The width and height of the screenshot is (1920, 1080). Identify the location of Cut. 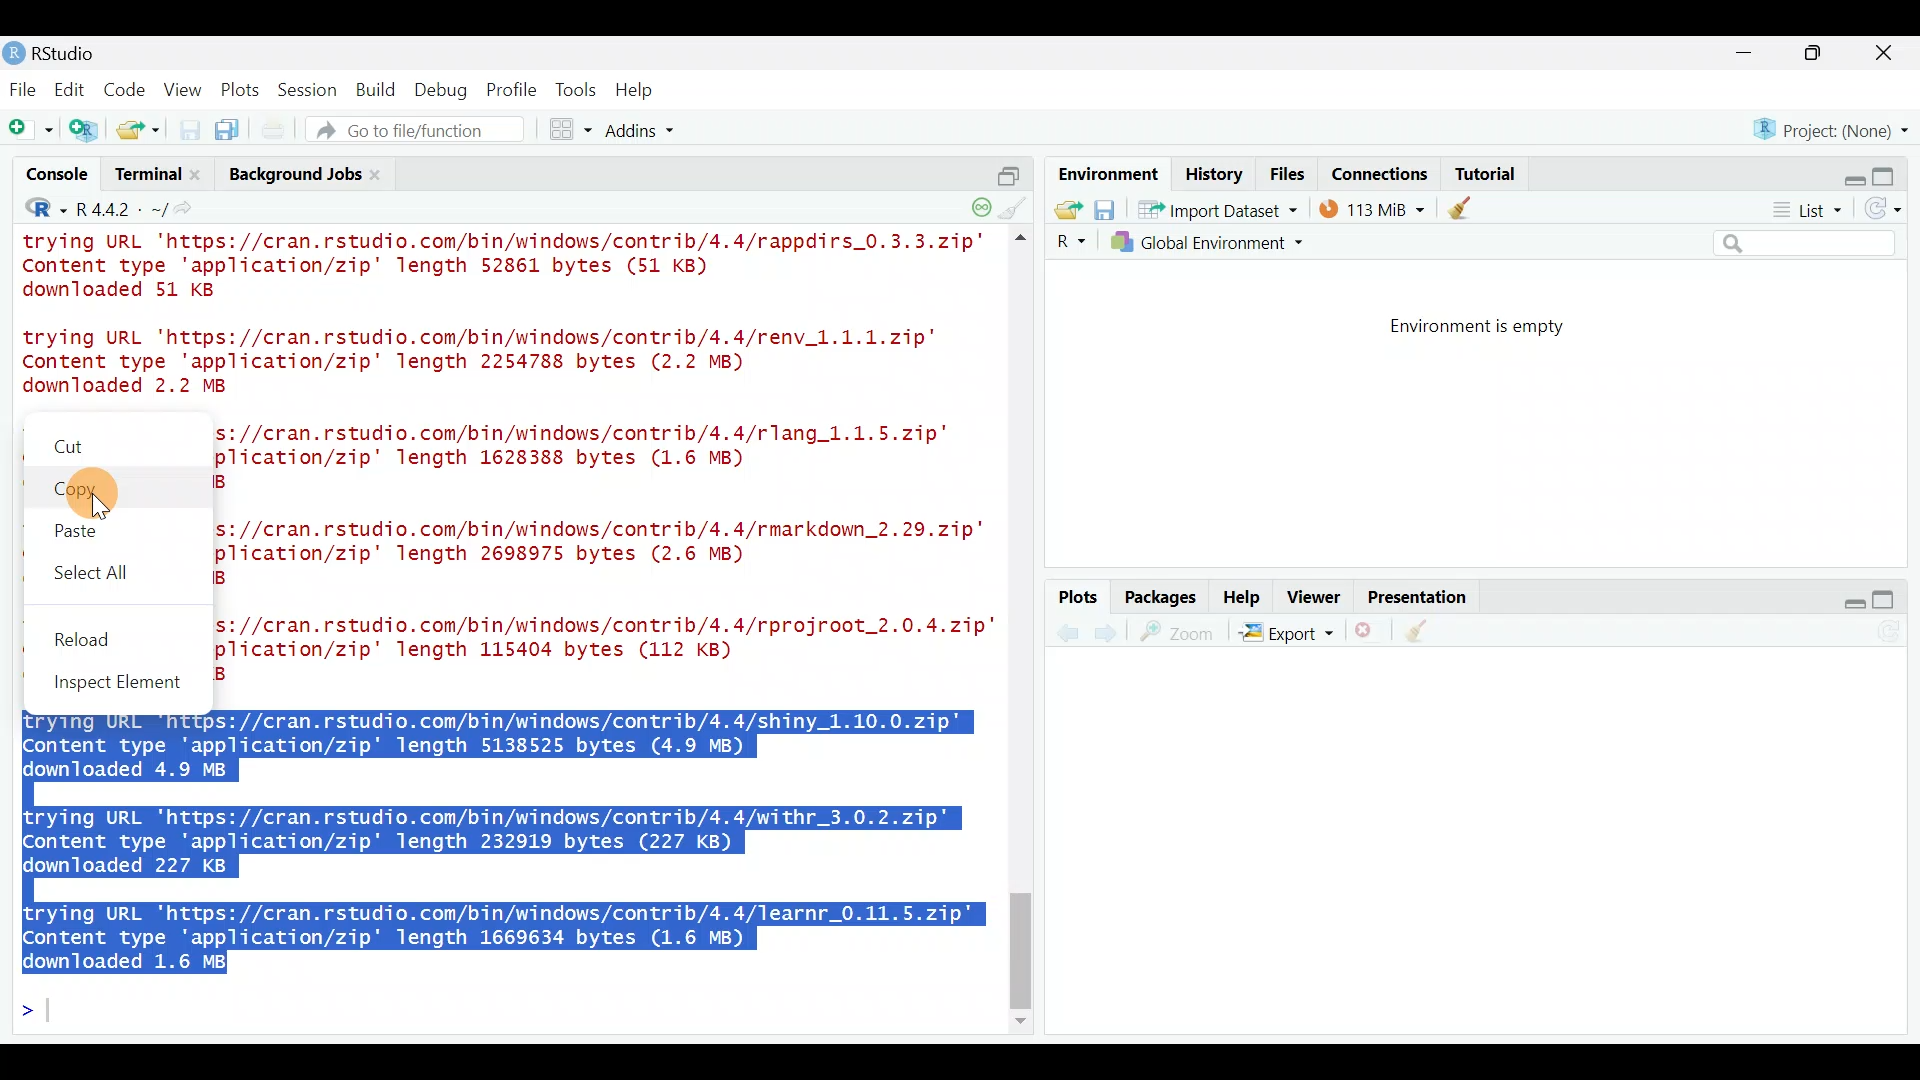
(80, 443).